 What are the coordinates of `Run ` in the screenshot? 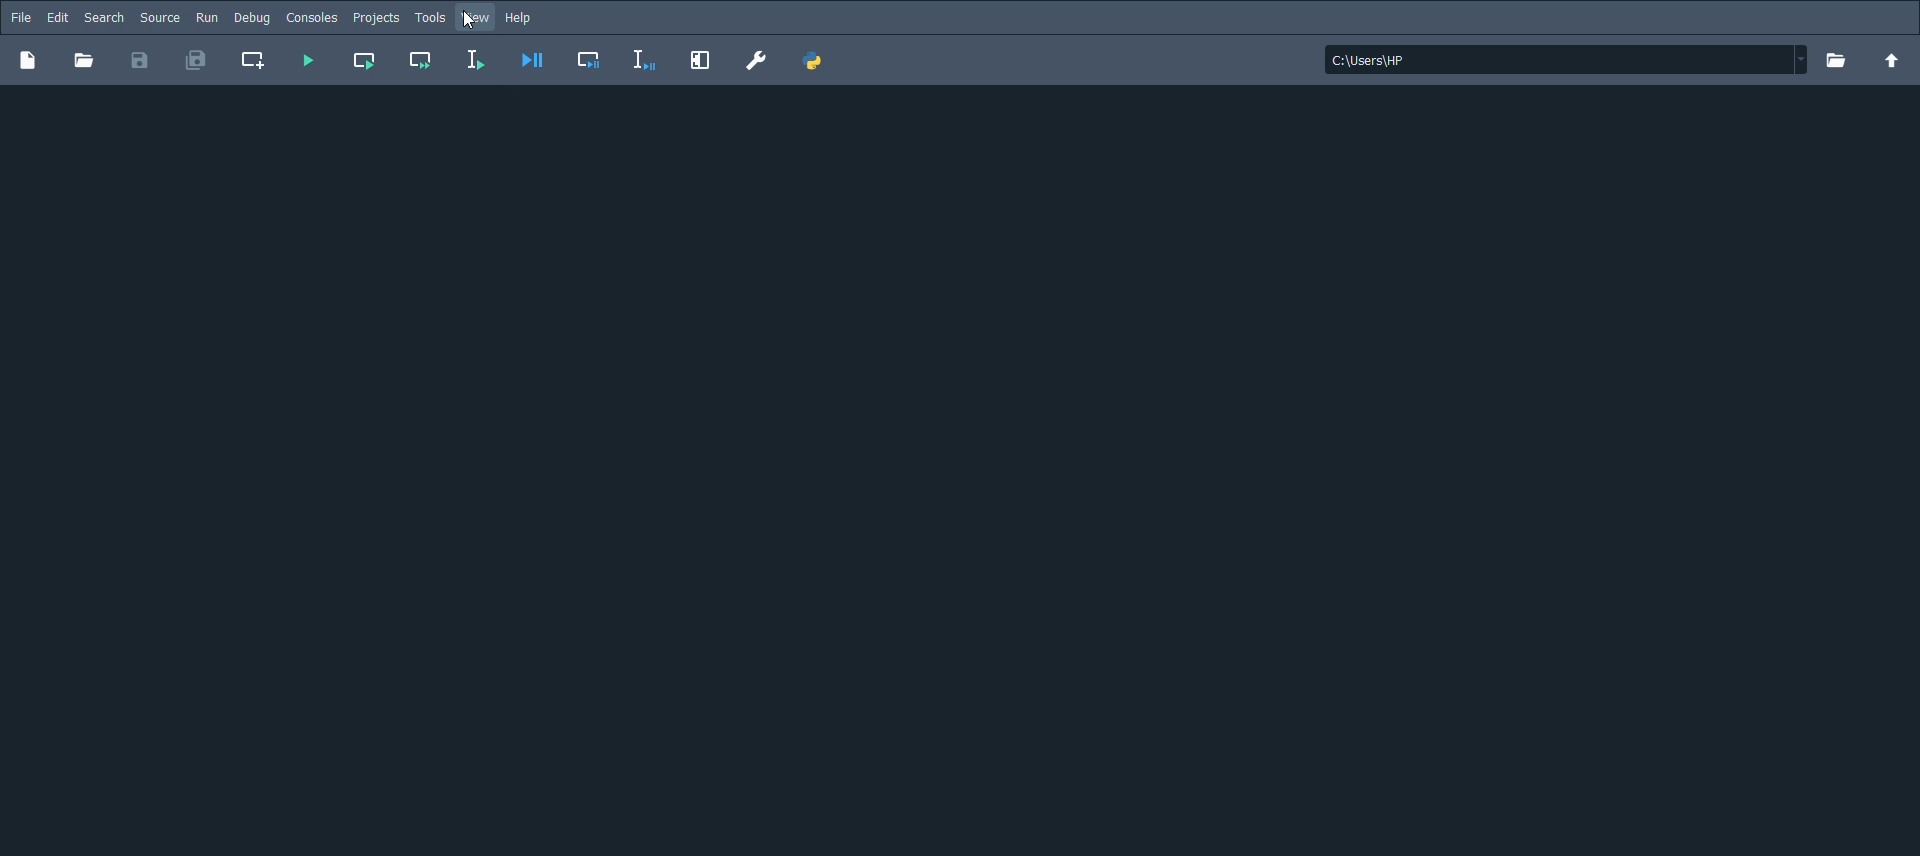 It's located at (206, 17).